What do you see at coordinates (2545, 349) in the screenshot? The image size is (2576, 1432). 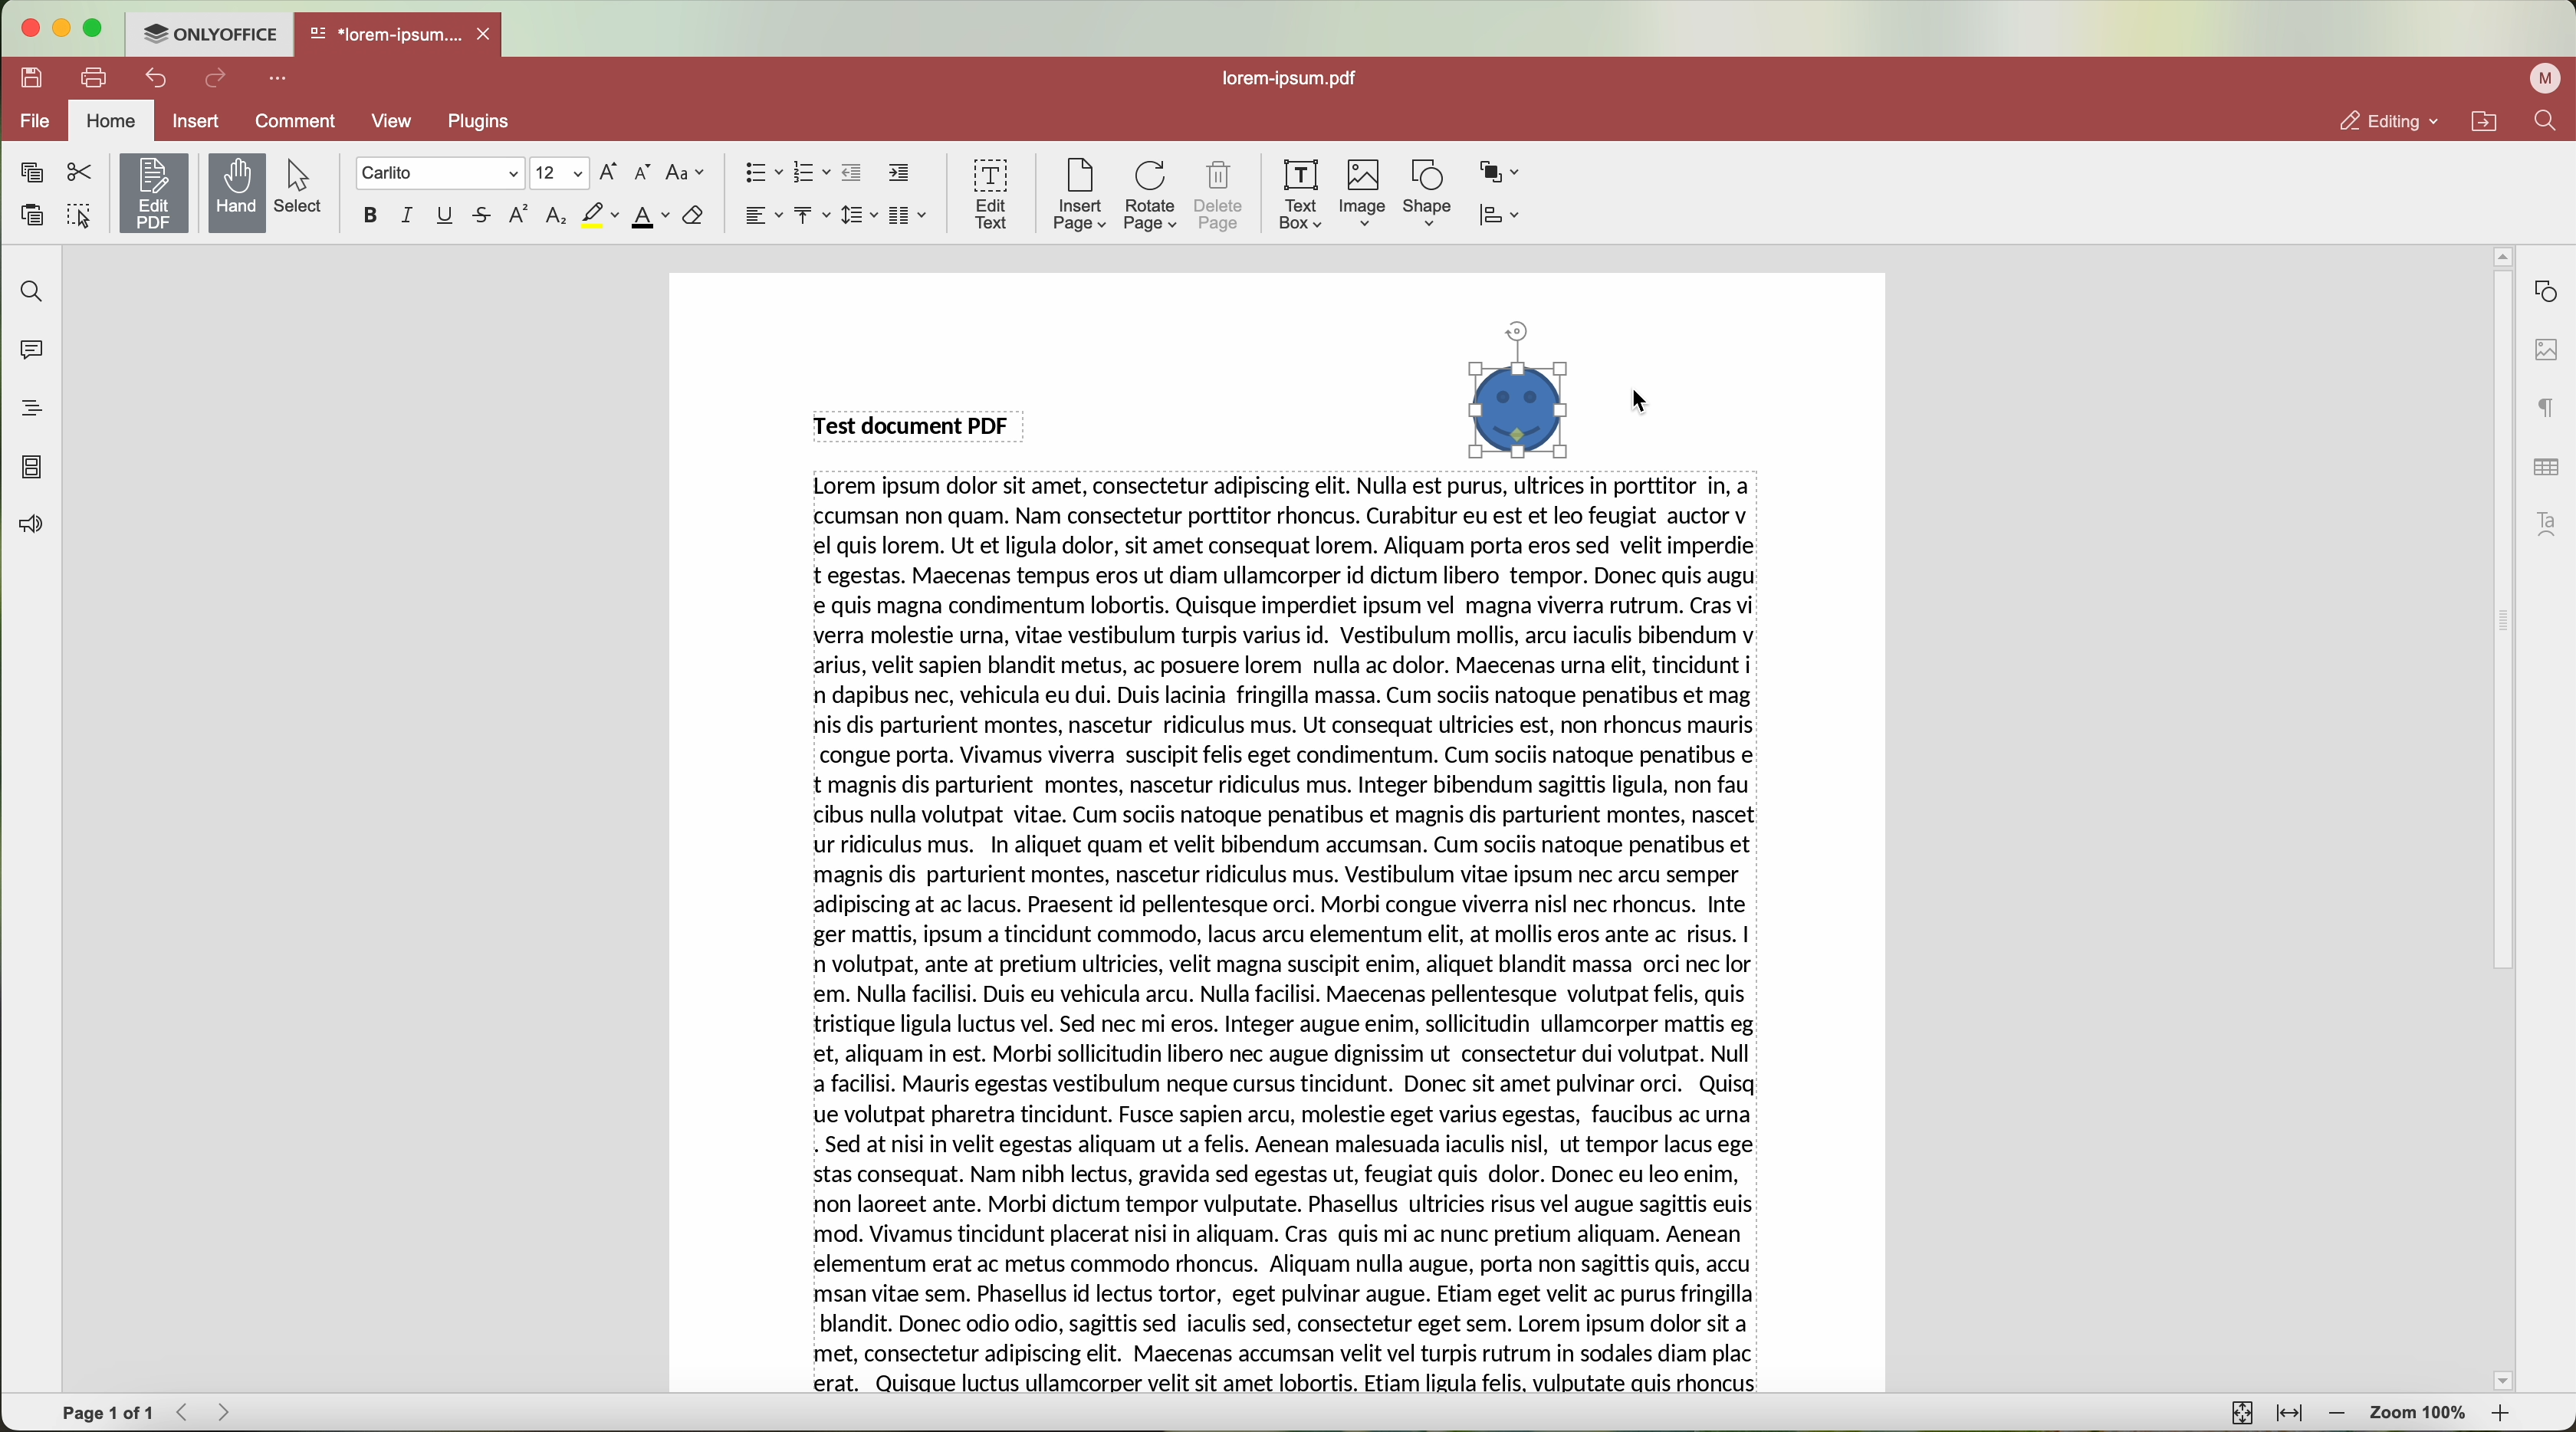 I see `image settings` at bounding box center [2545, 349].